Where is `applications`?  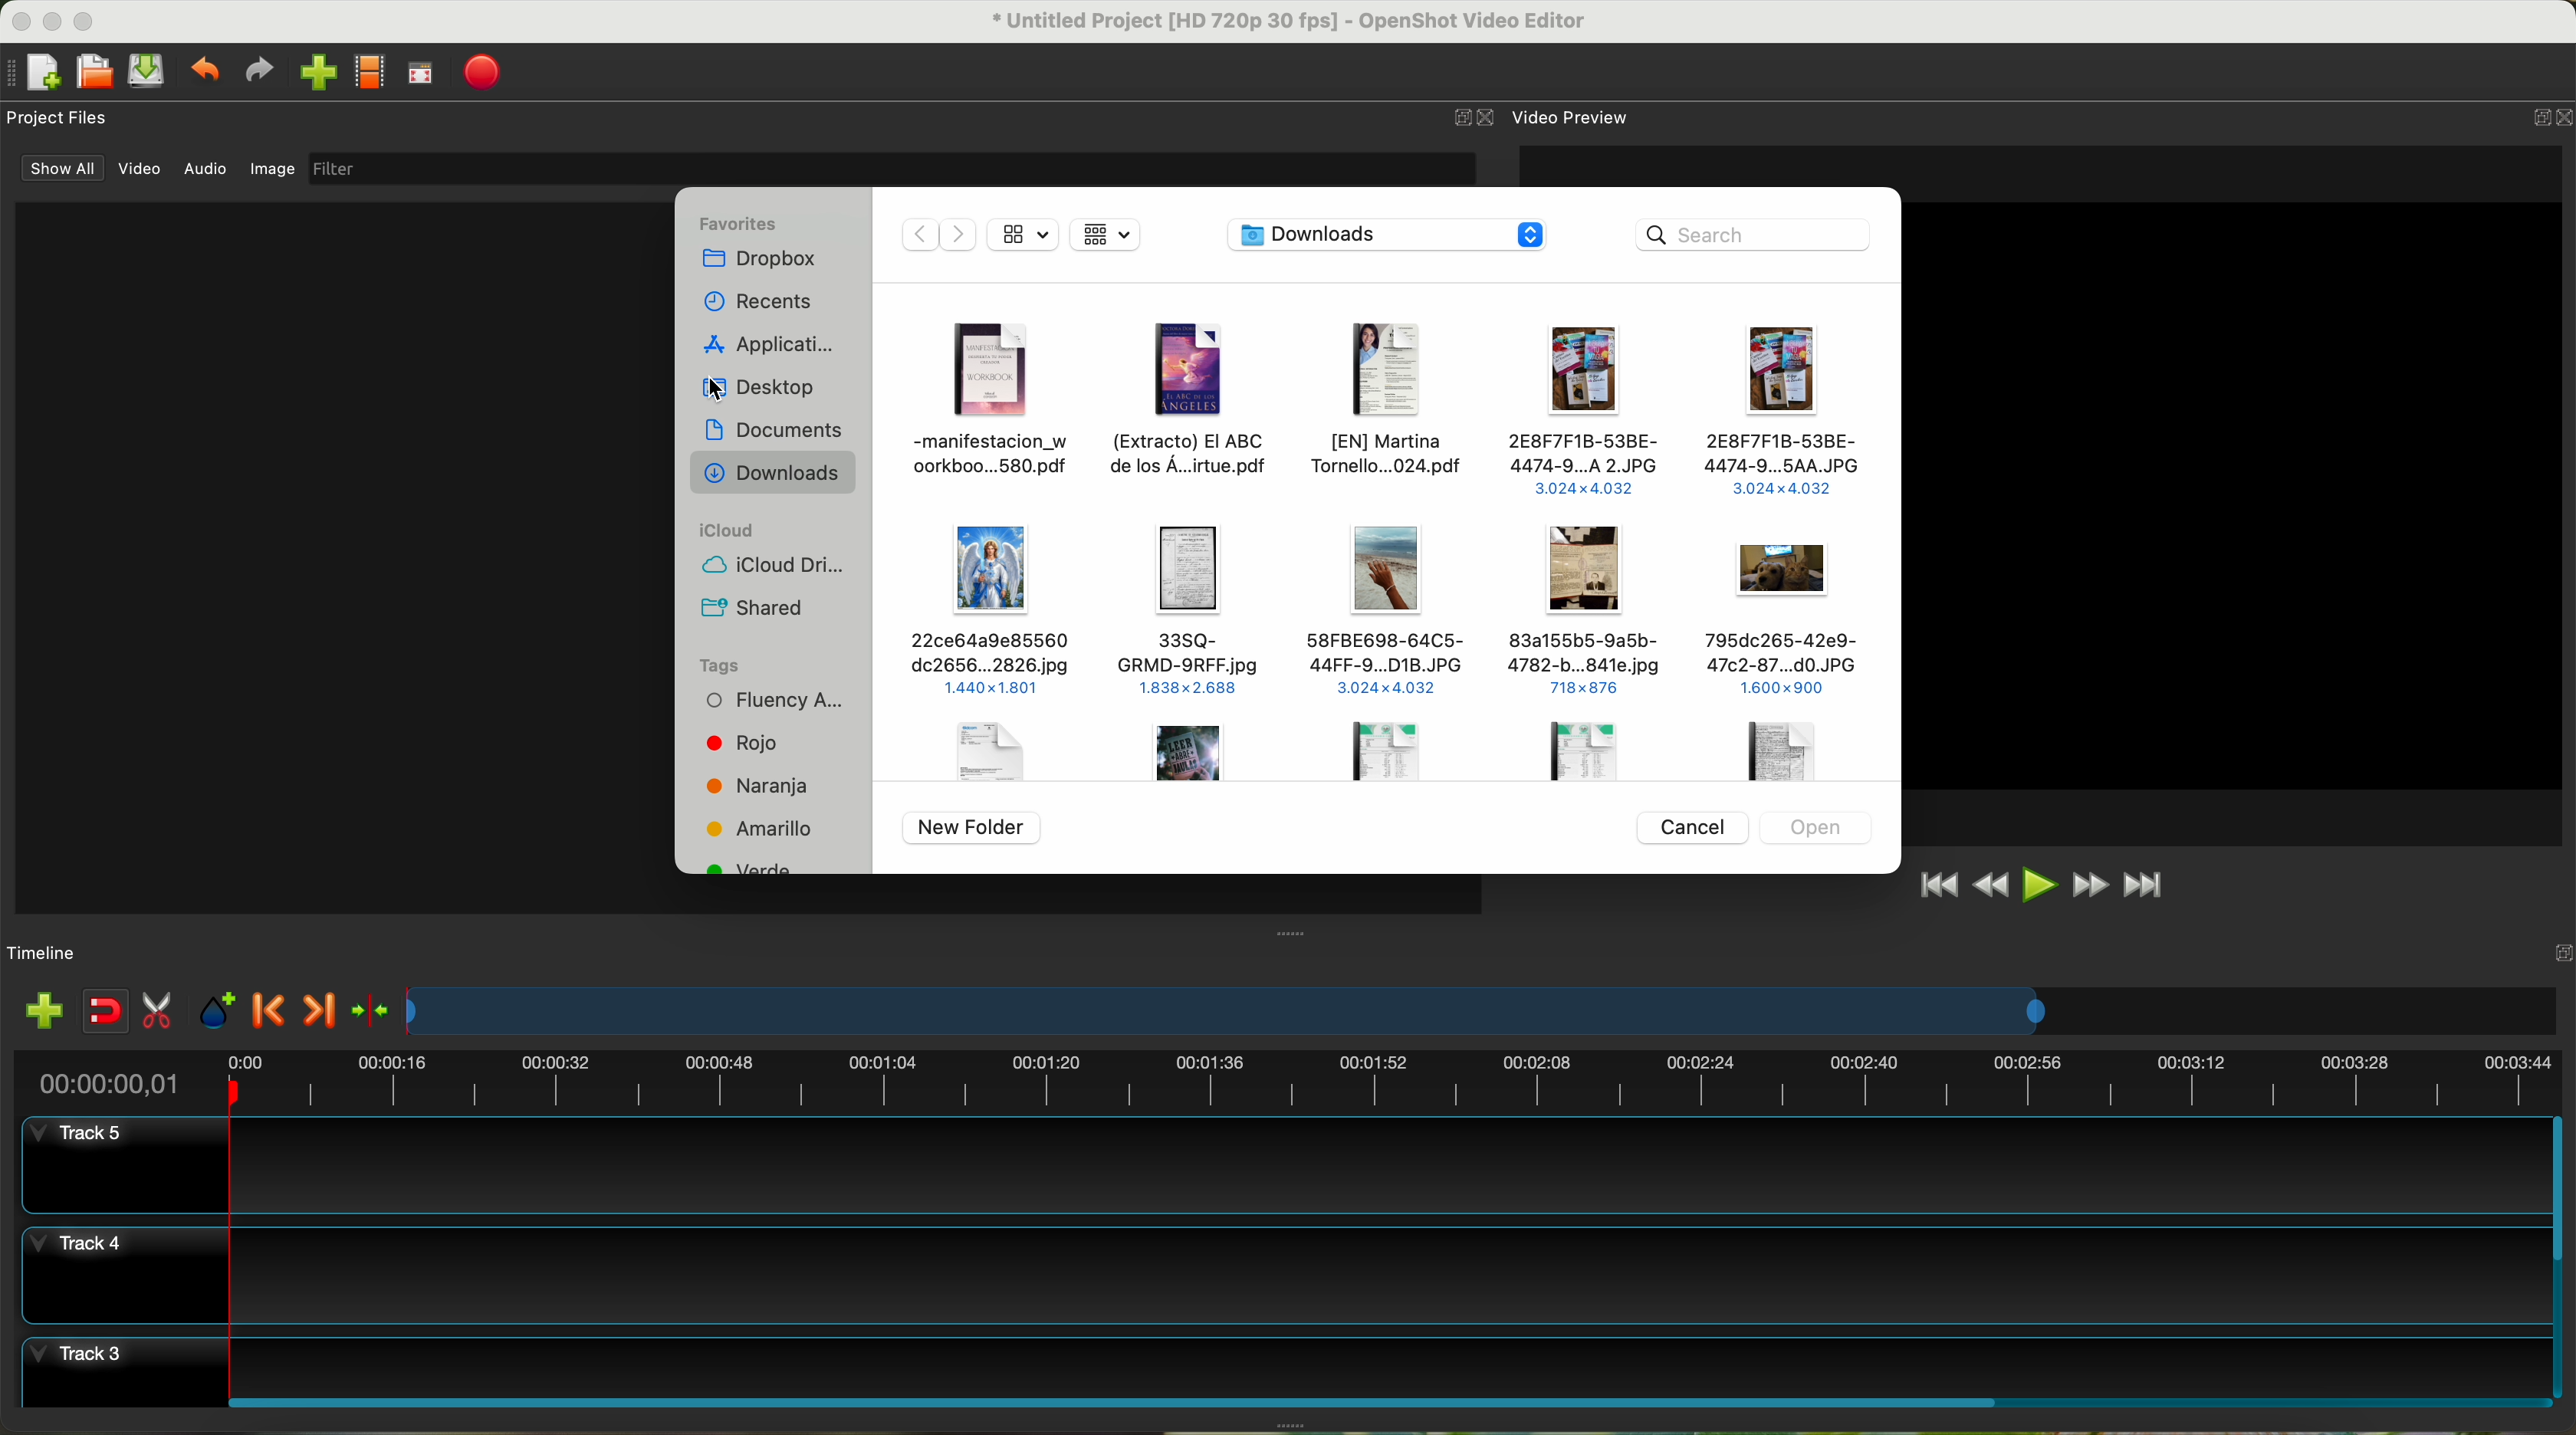
applications is located at coordinates (774, 341).